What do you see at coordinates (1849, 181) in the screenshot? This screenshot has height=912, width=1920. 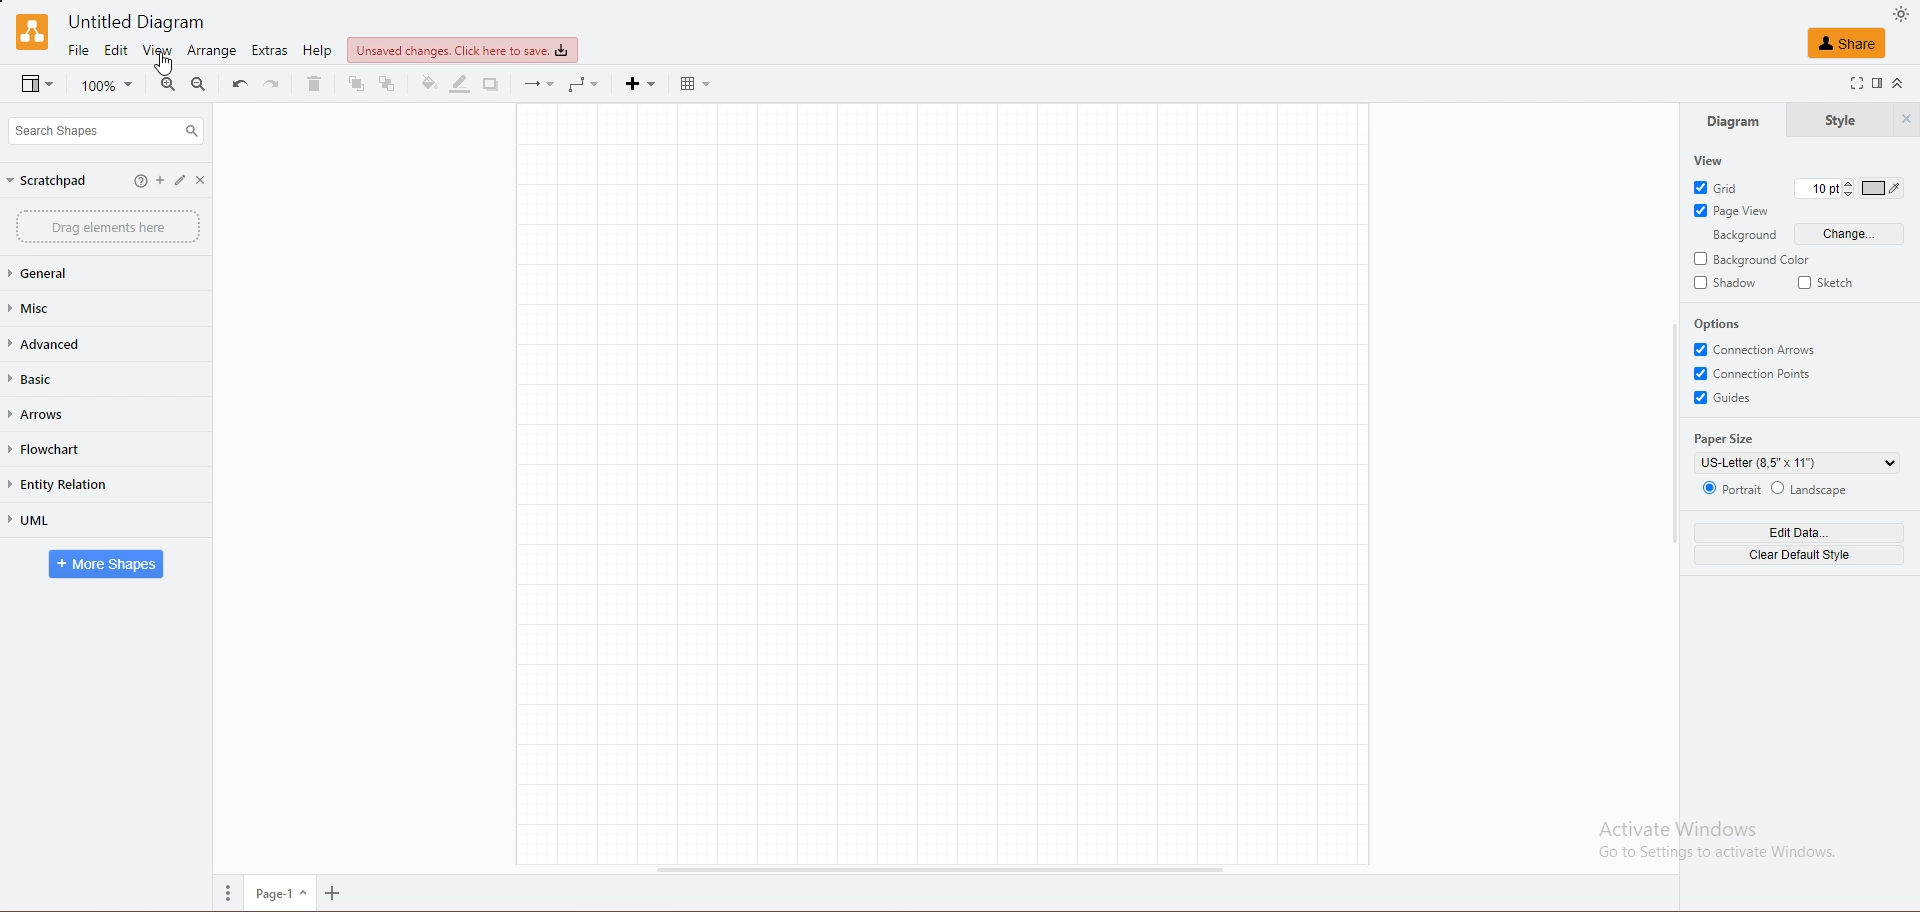 I see `increase grid pt` at bounding box center [1849, 181].